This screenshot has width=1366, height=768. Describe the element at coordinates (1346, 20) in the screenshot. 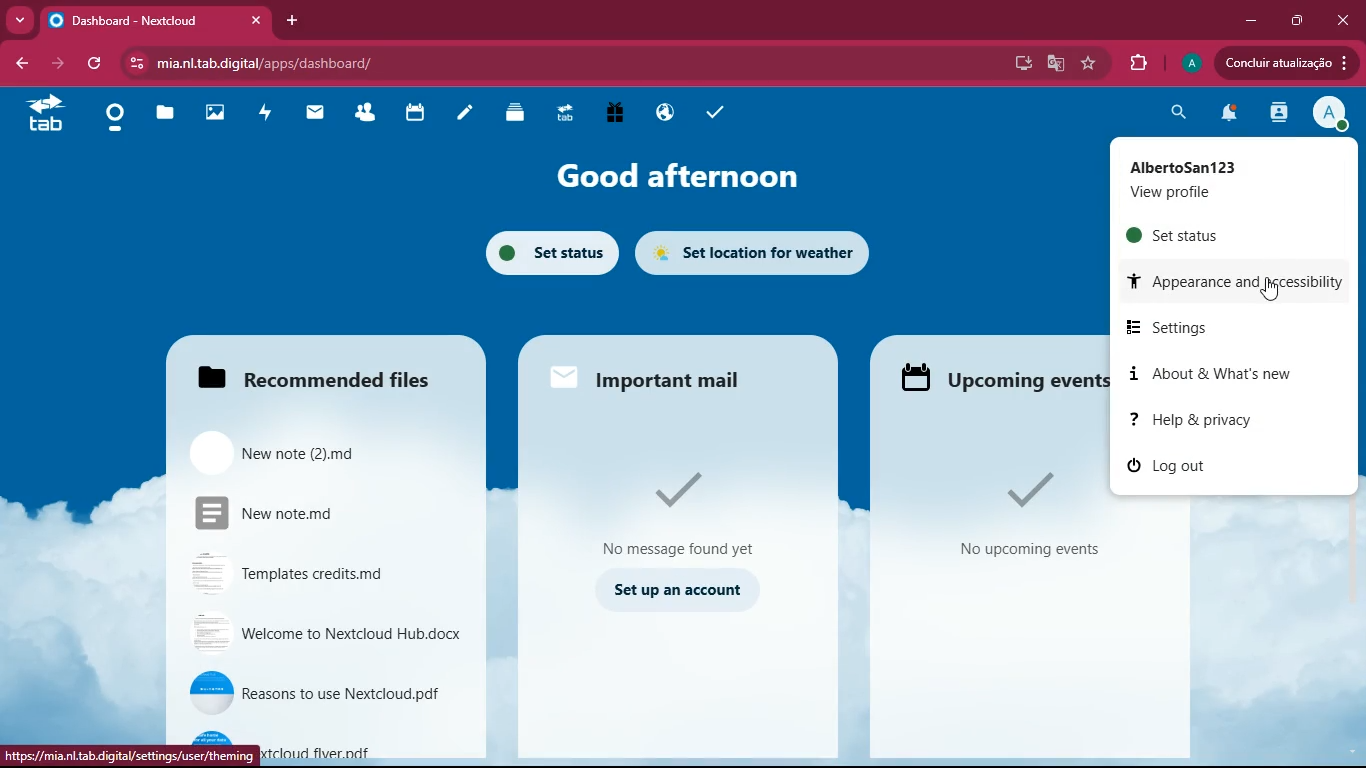

I see `close` at that location.